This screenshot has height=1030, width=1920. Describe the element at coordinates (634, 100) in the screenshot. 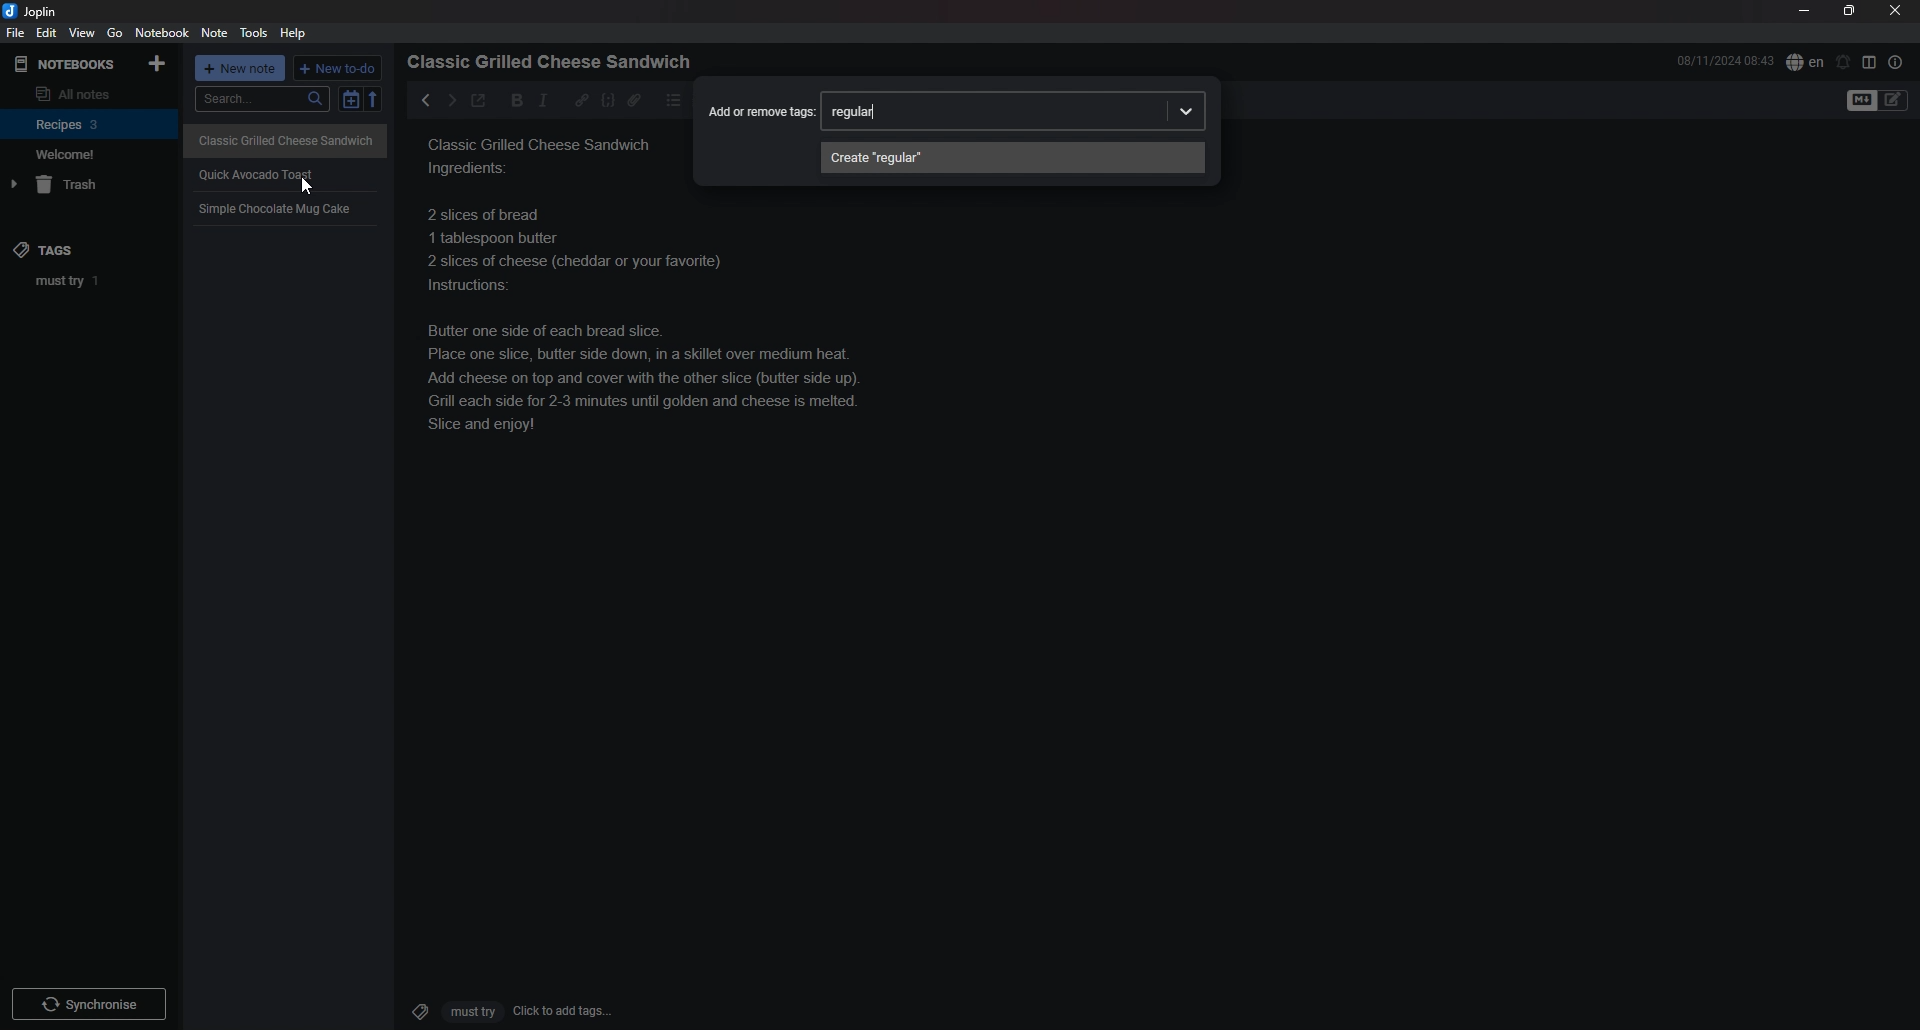

I see `attachment` at that location.